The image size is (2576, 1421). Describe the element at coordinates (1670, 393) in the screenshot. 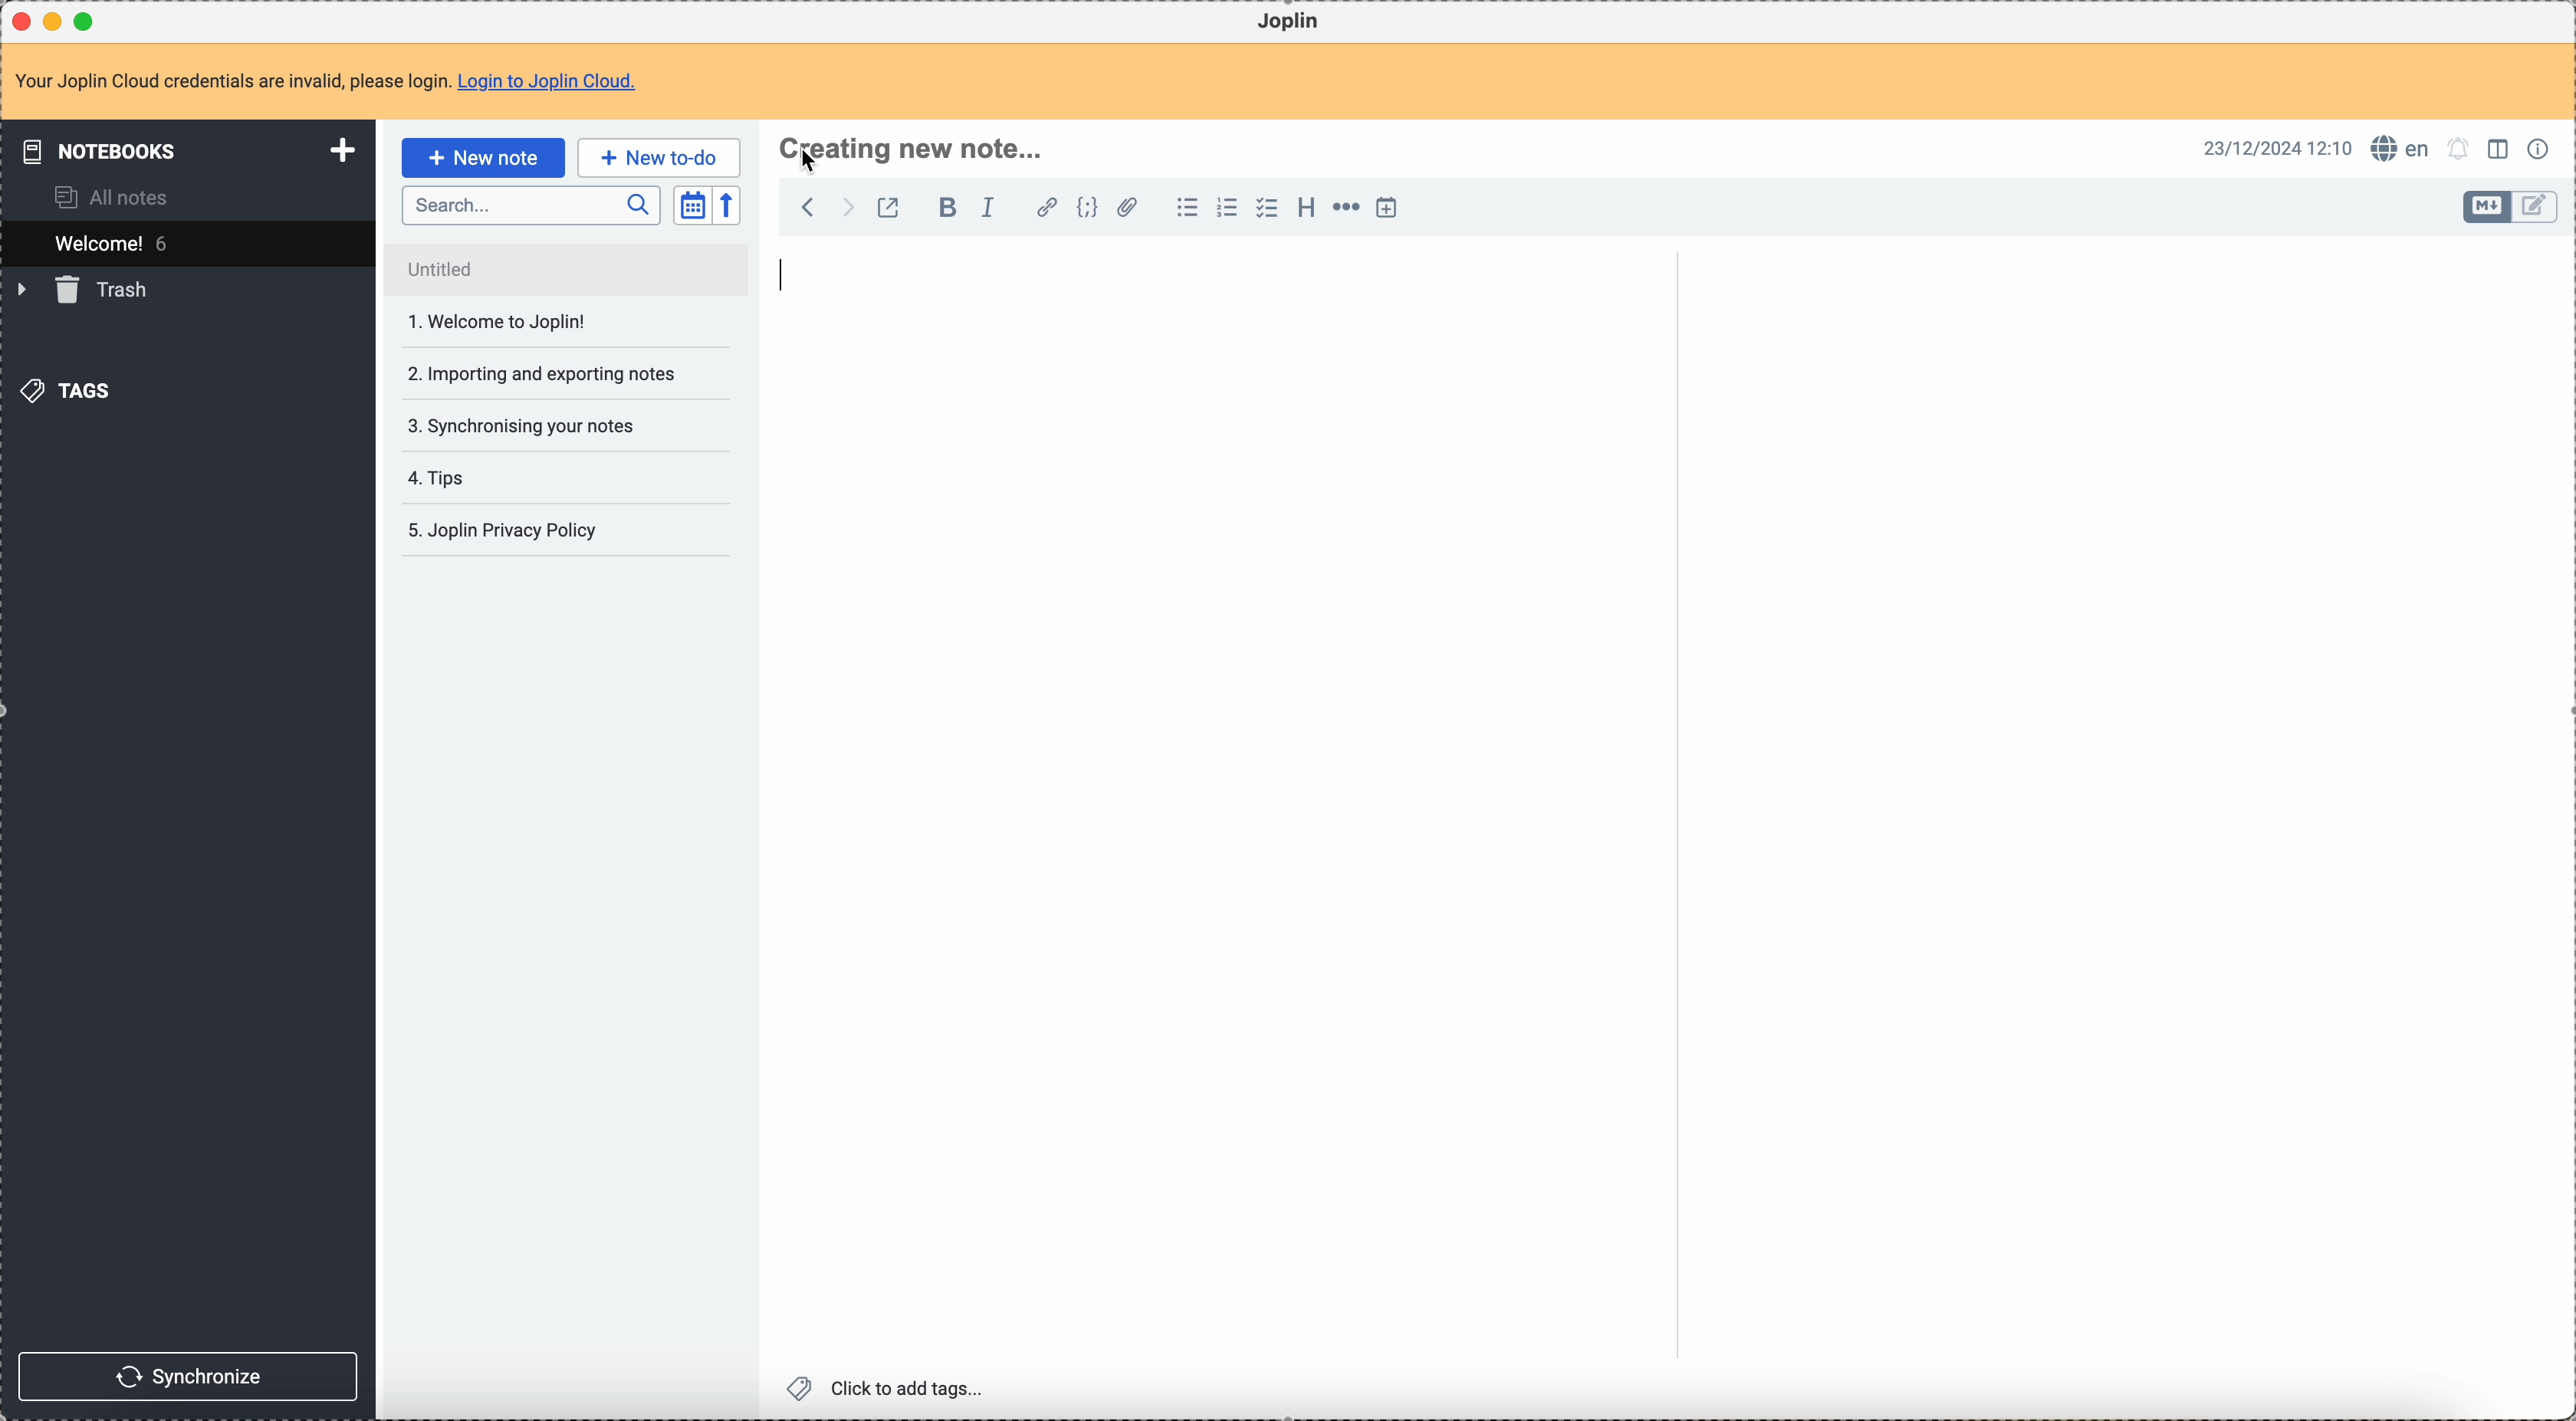

I see `scroll bar` at that location.